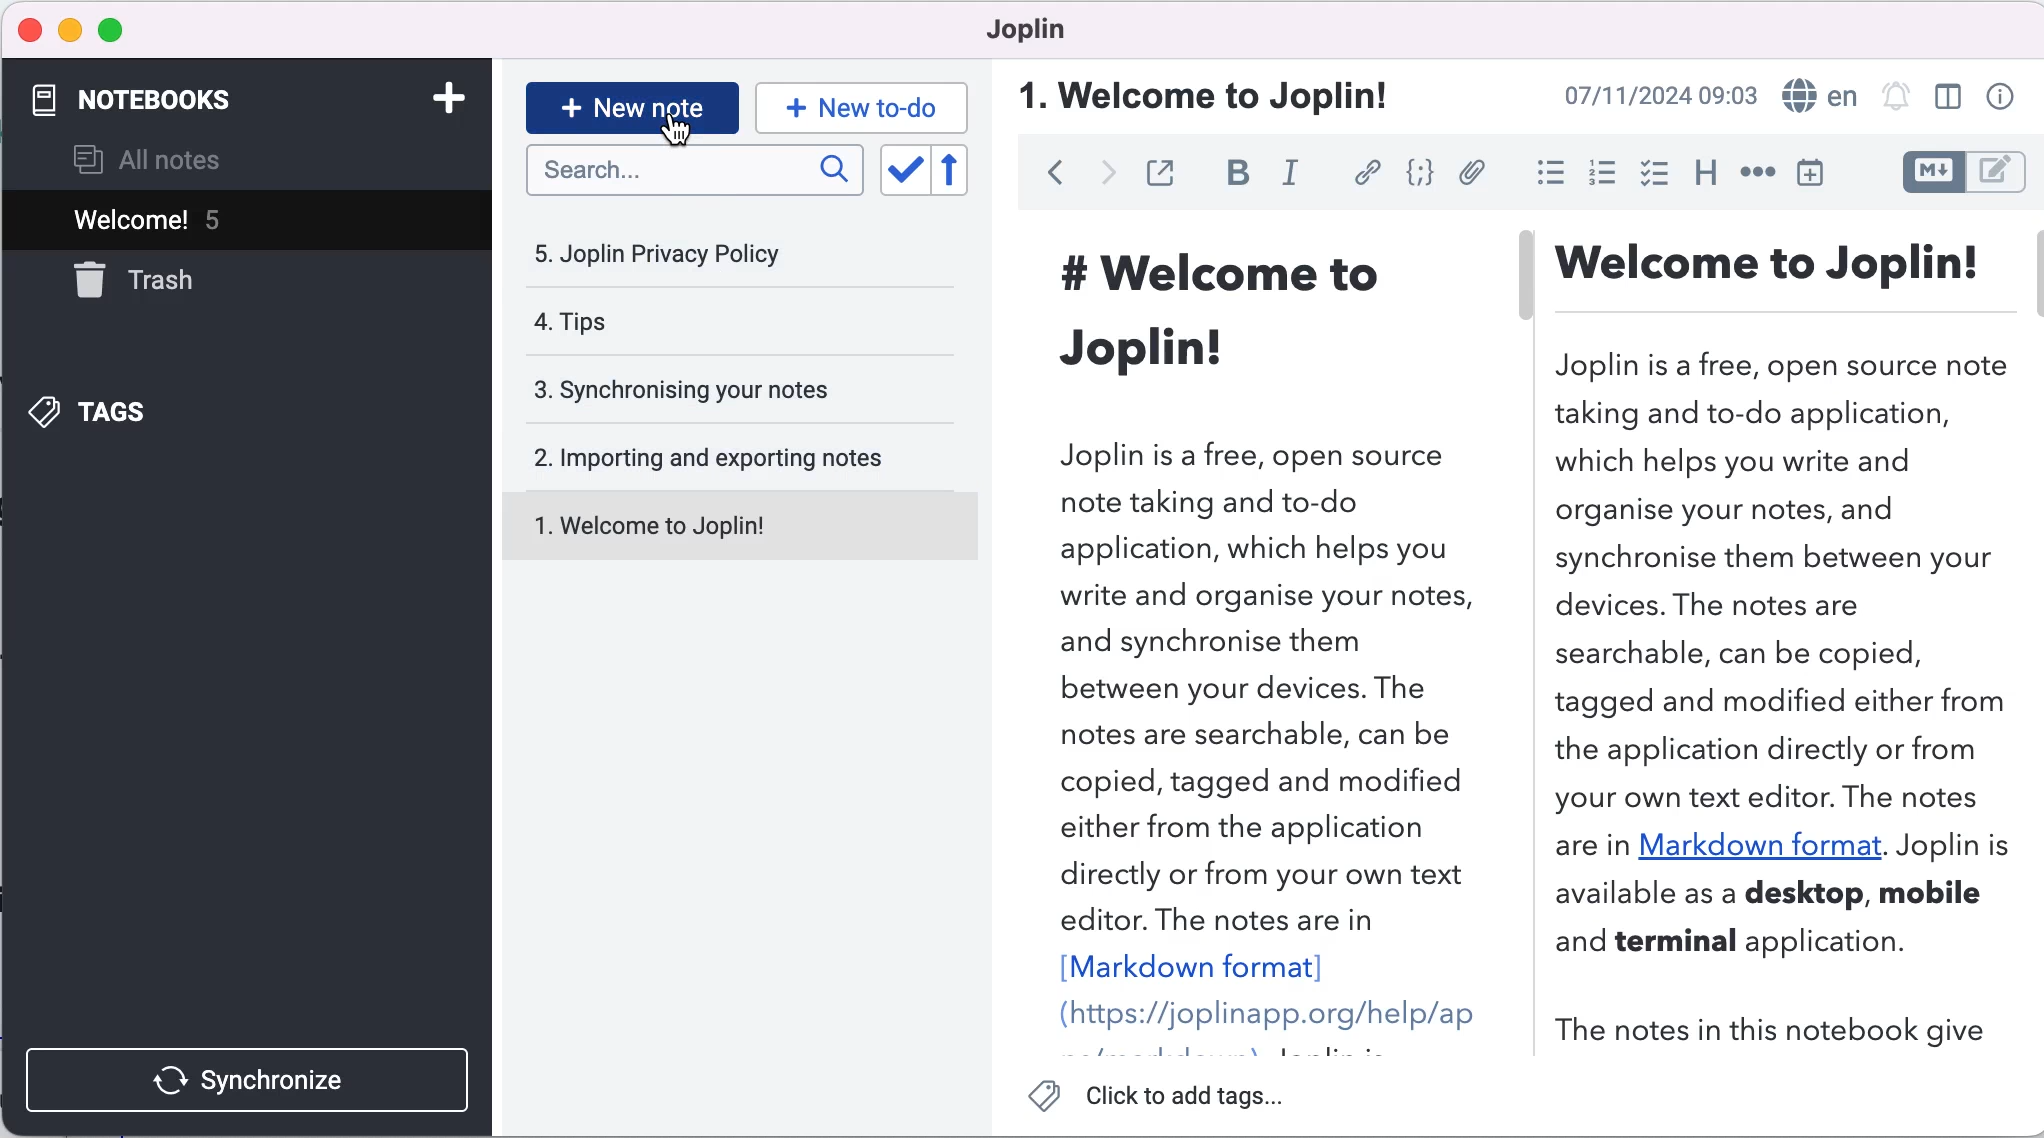 This screenshot has width=2044, height=1138. Describe the element at coordinates (1232, 177) in the screenshot. I see `bold` at that location.